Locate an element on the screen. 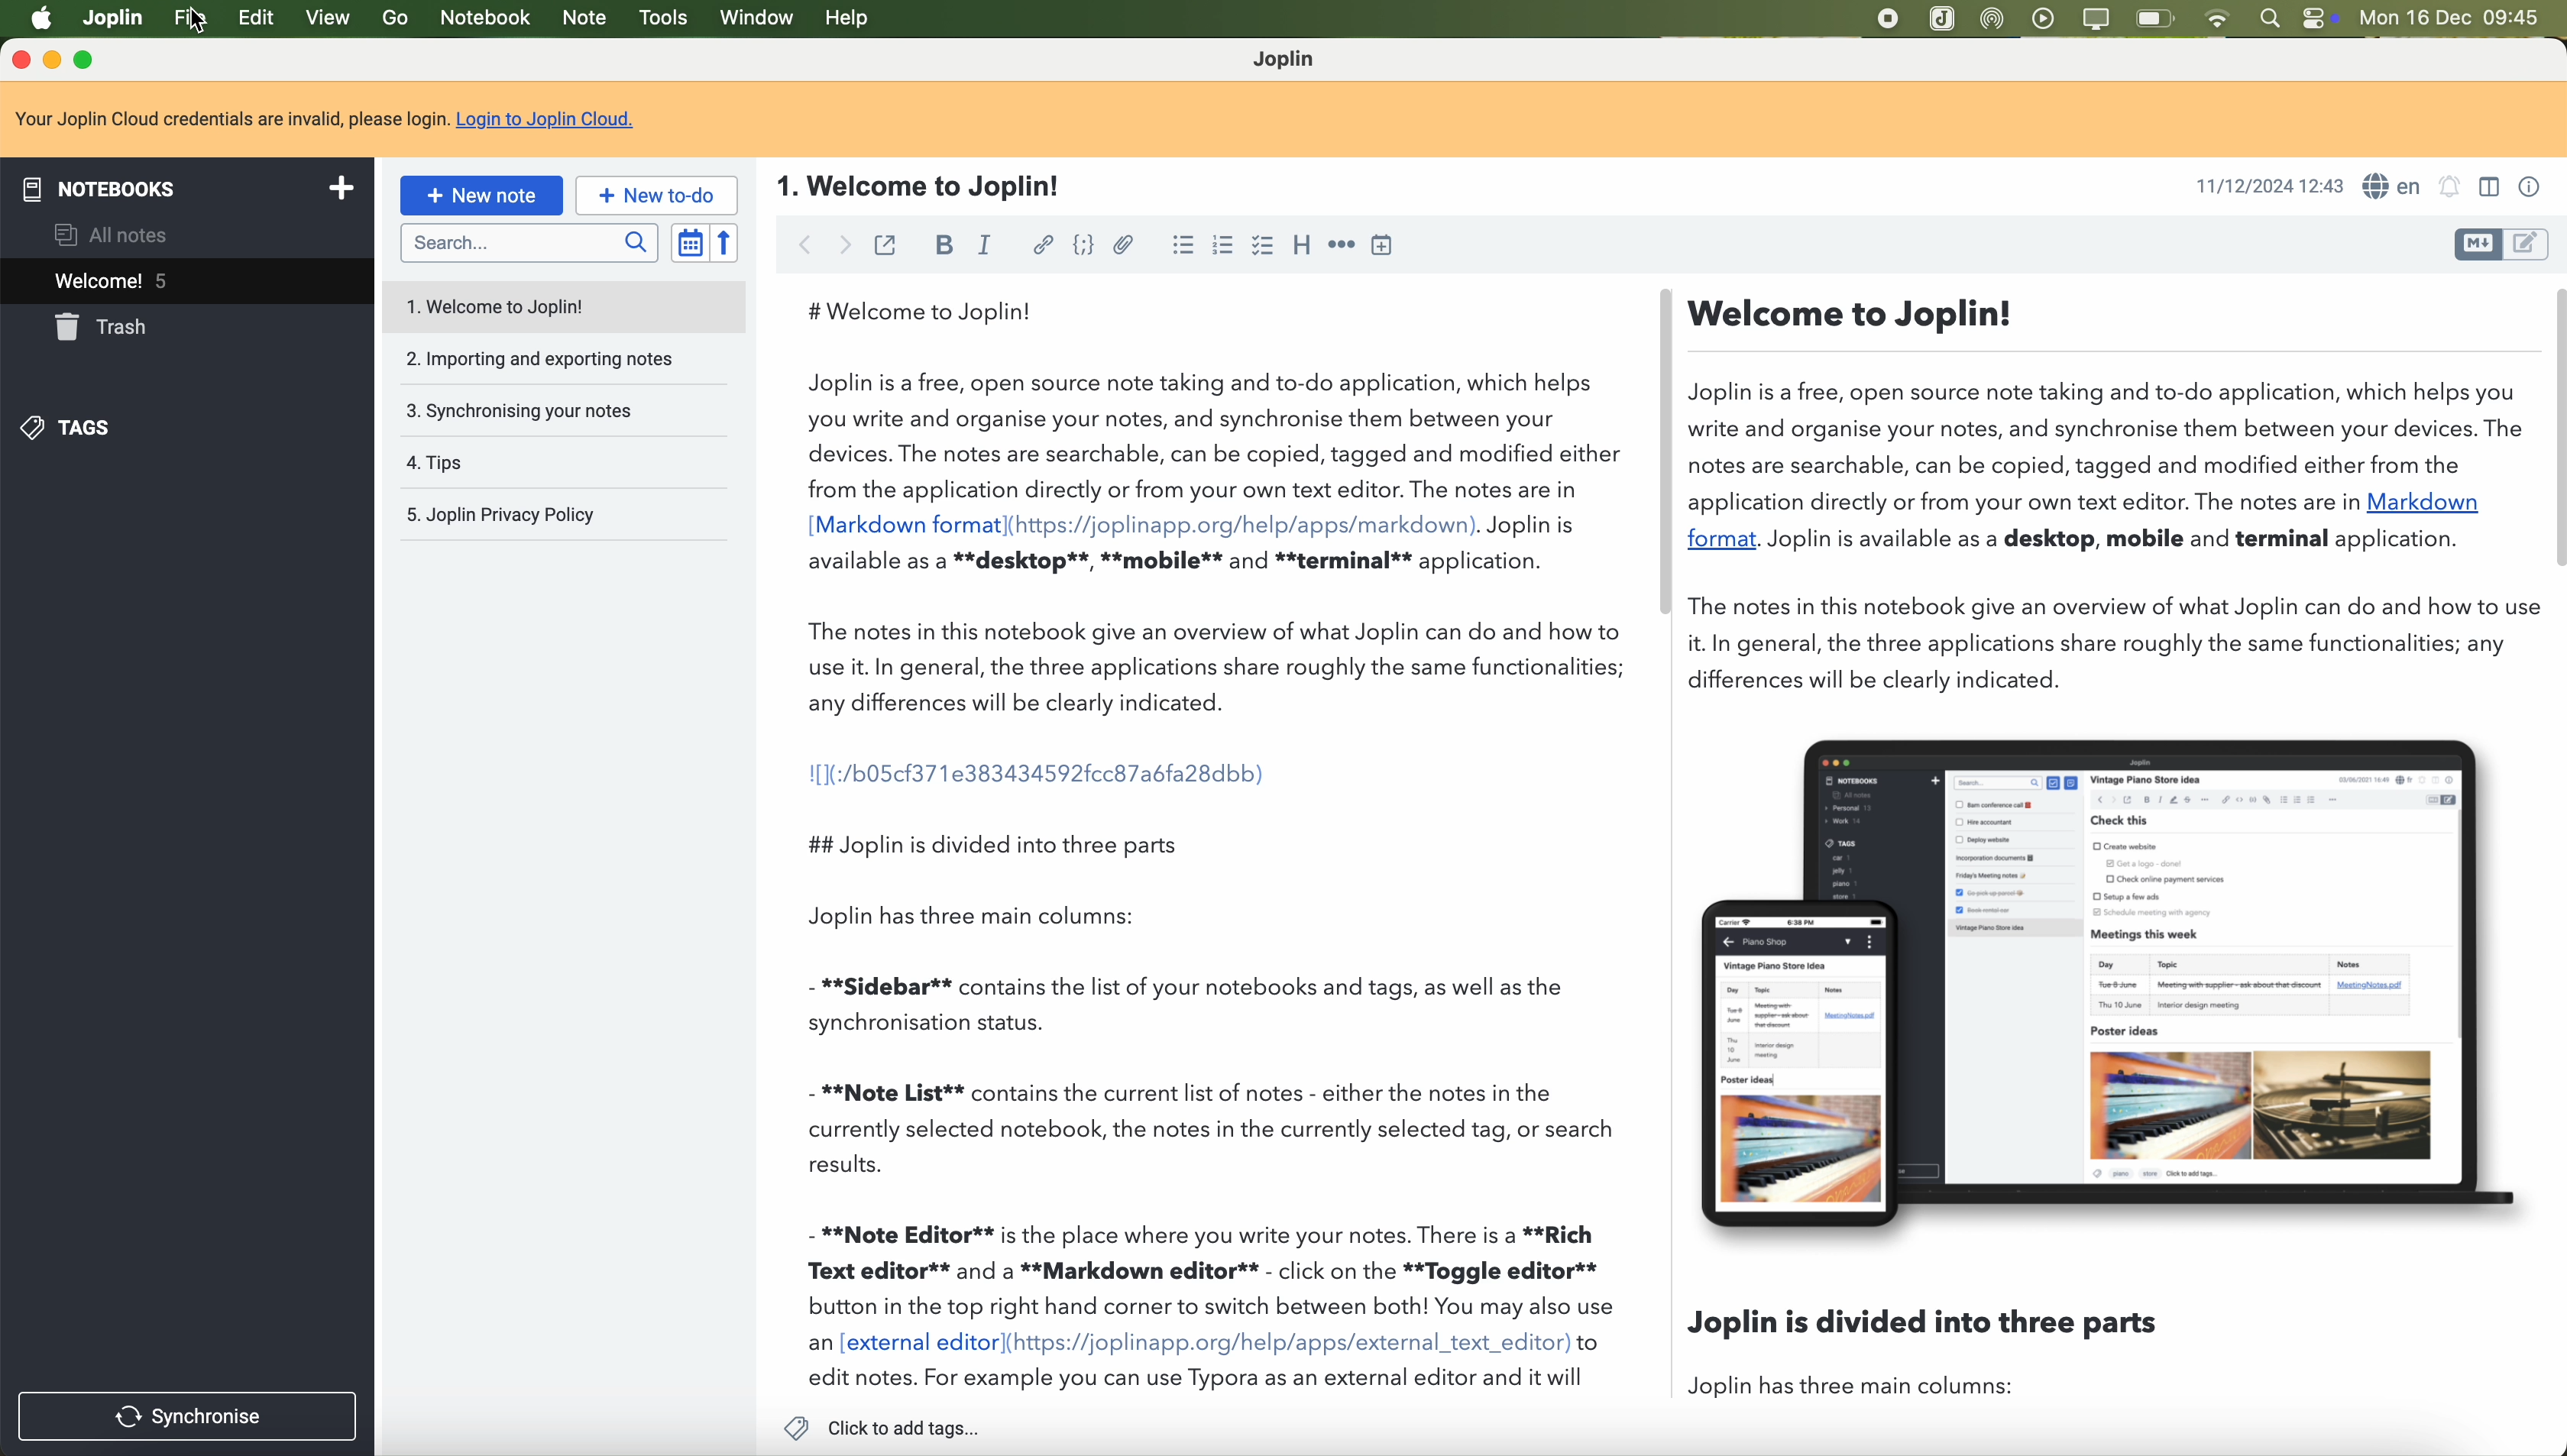 This screenshot has height=1456, width=2567. Joplin is divided into three parts
Joplin has three main columns: is located at coordinates (1940, 1360).